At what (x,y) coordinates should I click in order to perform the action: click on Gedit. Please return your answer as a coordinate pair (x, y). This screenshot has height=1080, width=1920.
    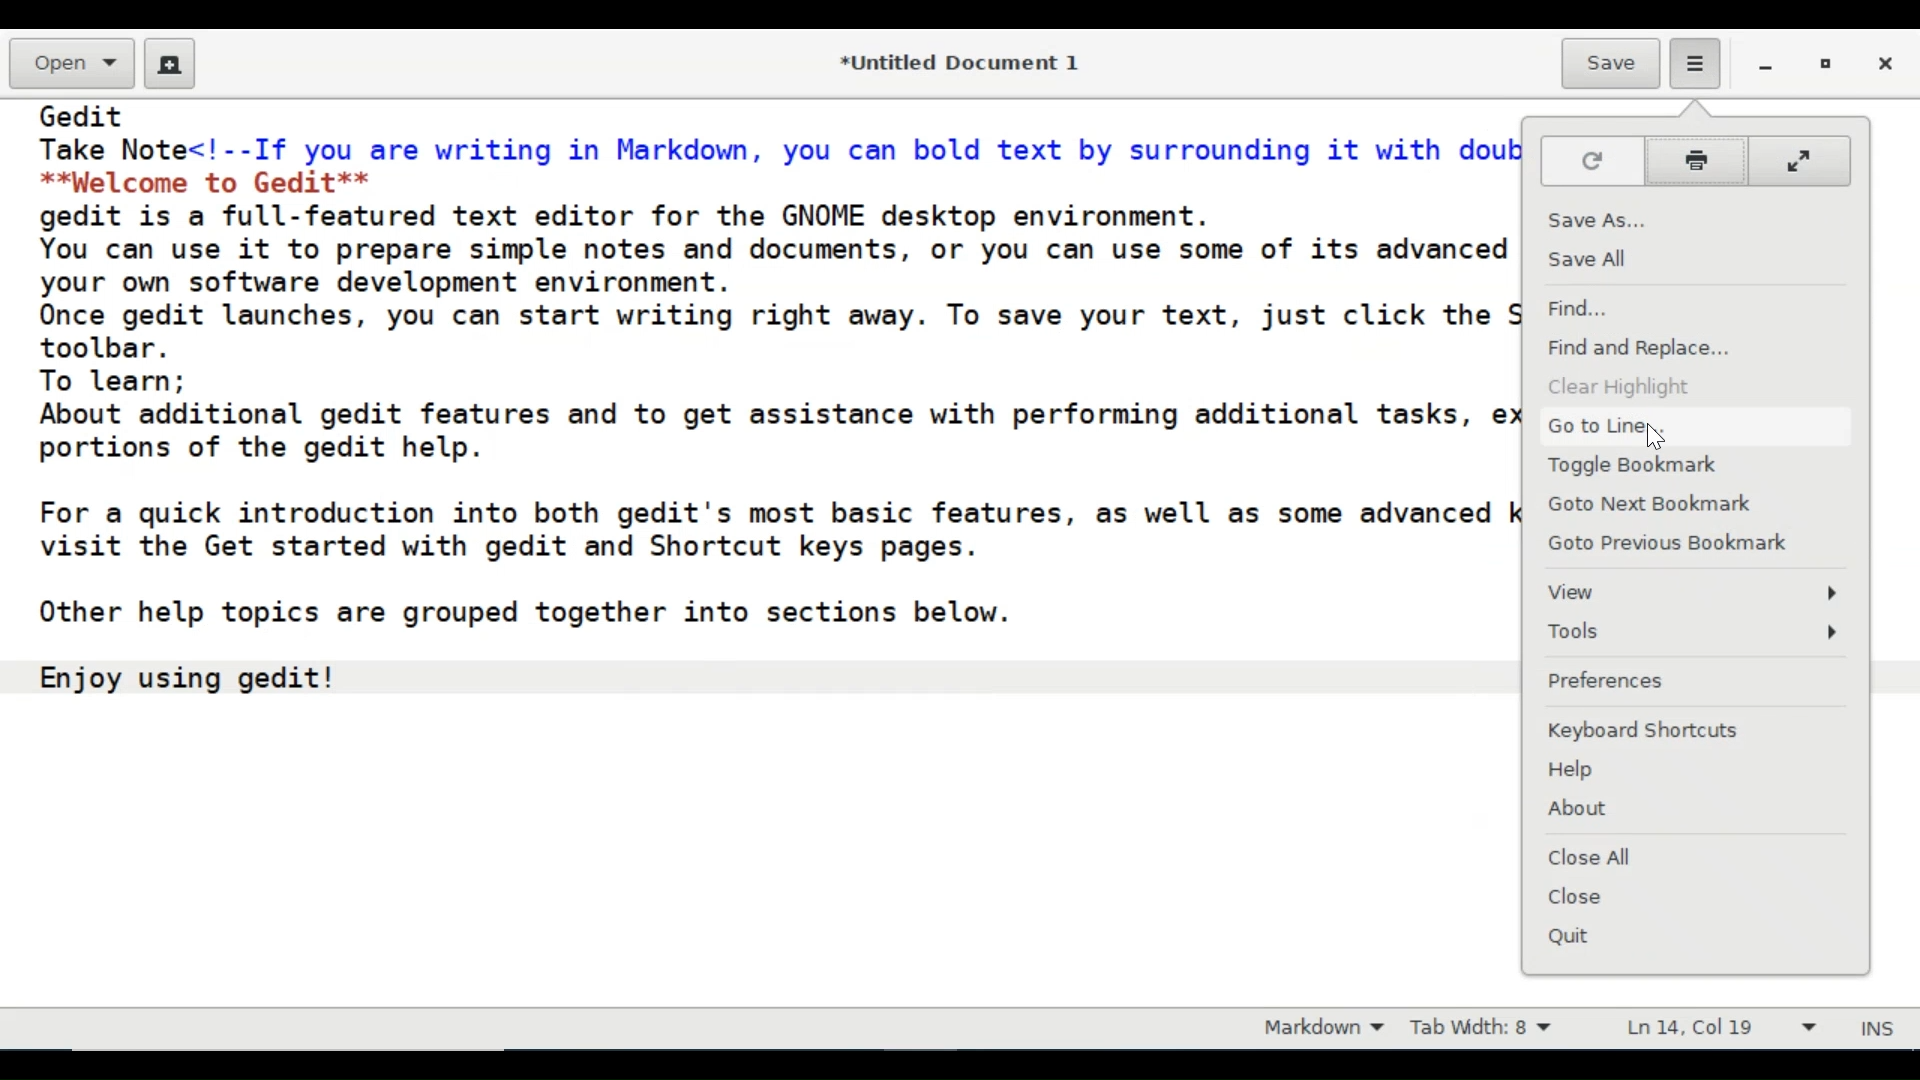
    Looking at the image, I should click on (84, 115).